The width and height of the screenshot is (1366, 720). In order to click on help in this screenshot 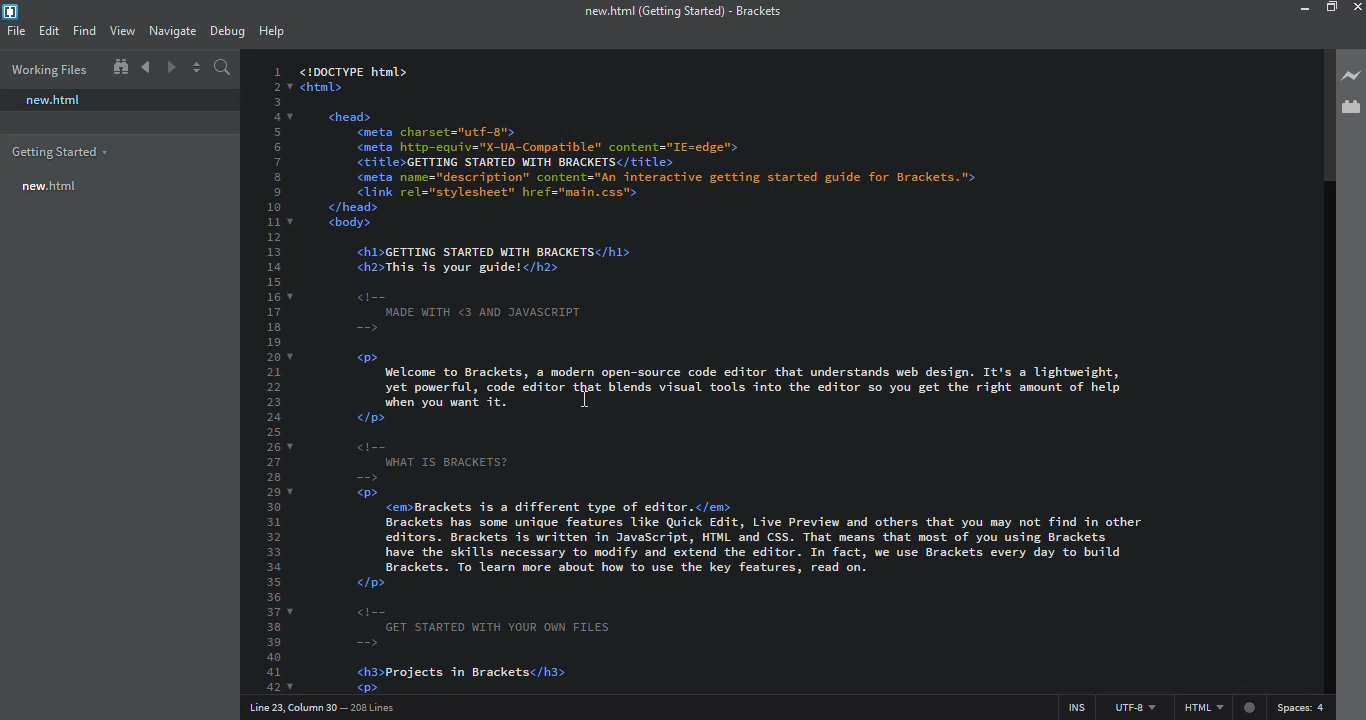, I will do `click(270, 30)`.